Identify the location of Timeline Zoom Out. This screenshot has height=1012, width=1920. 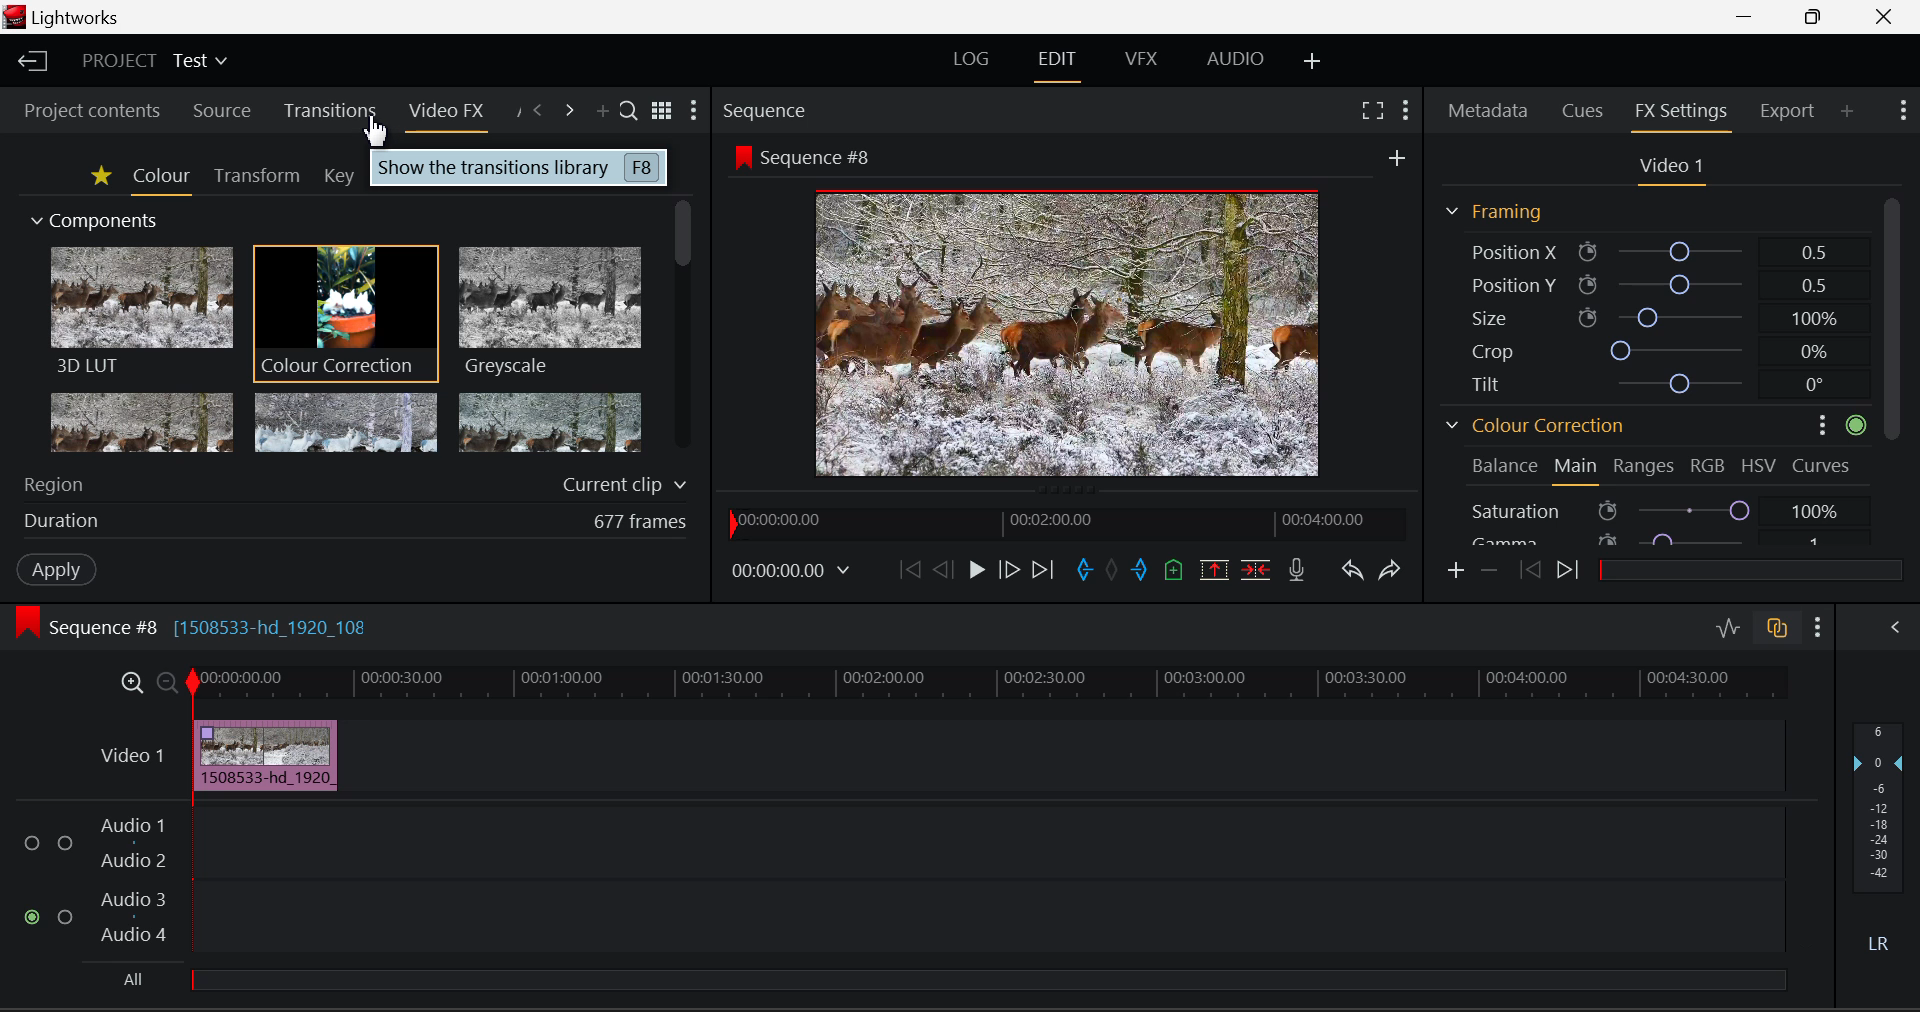
(167, 684).